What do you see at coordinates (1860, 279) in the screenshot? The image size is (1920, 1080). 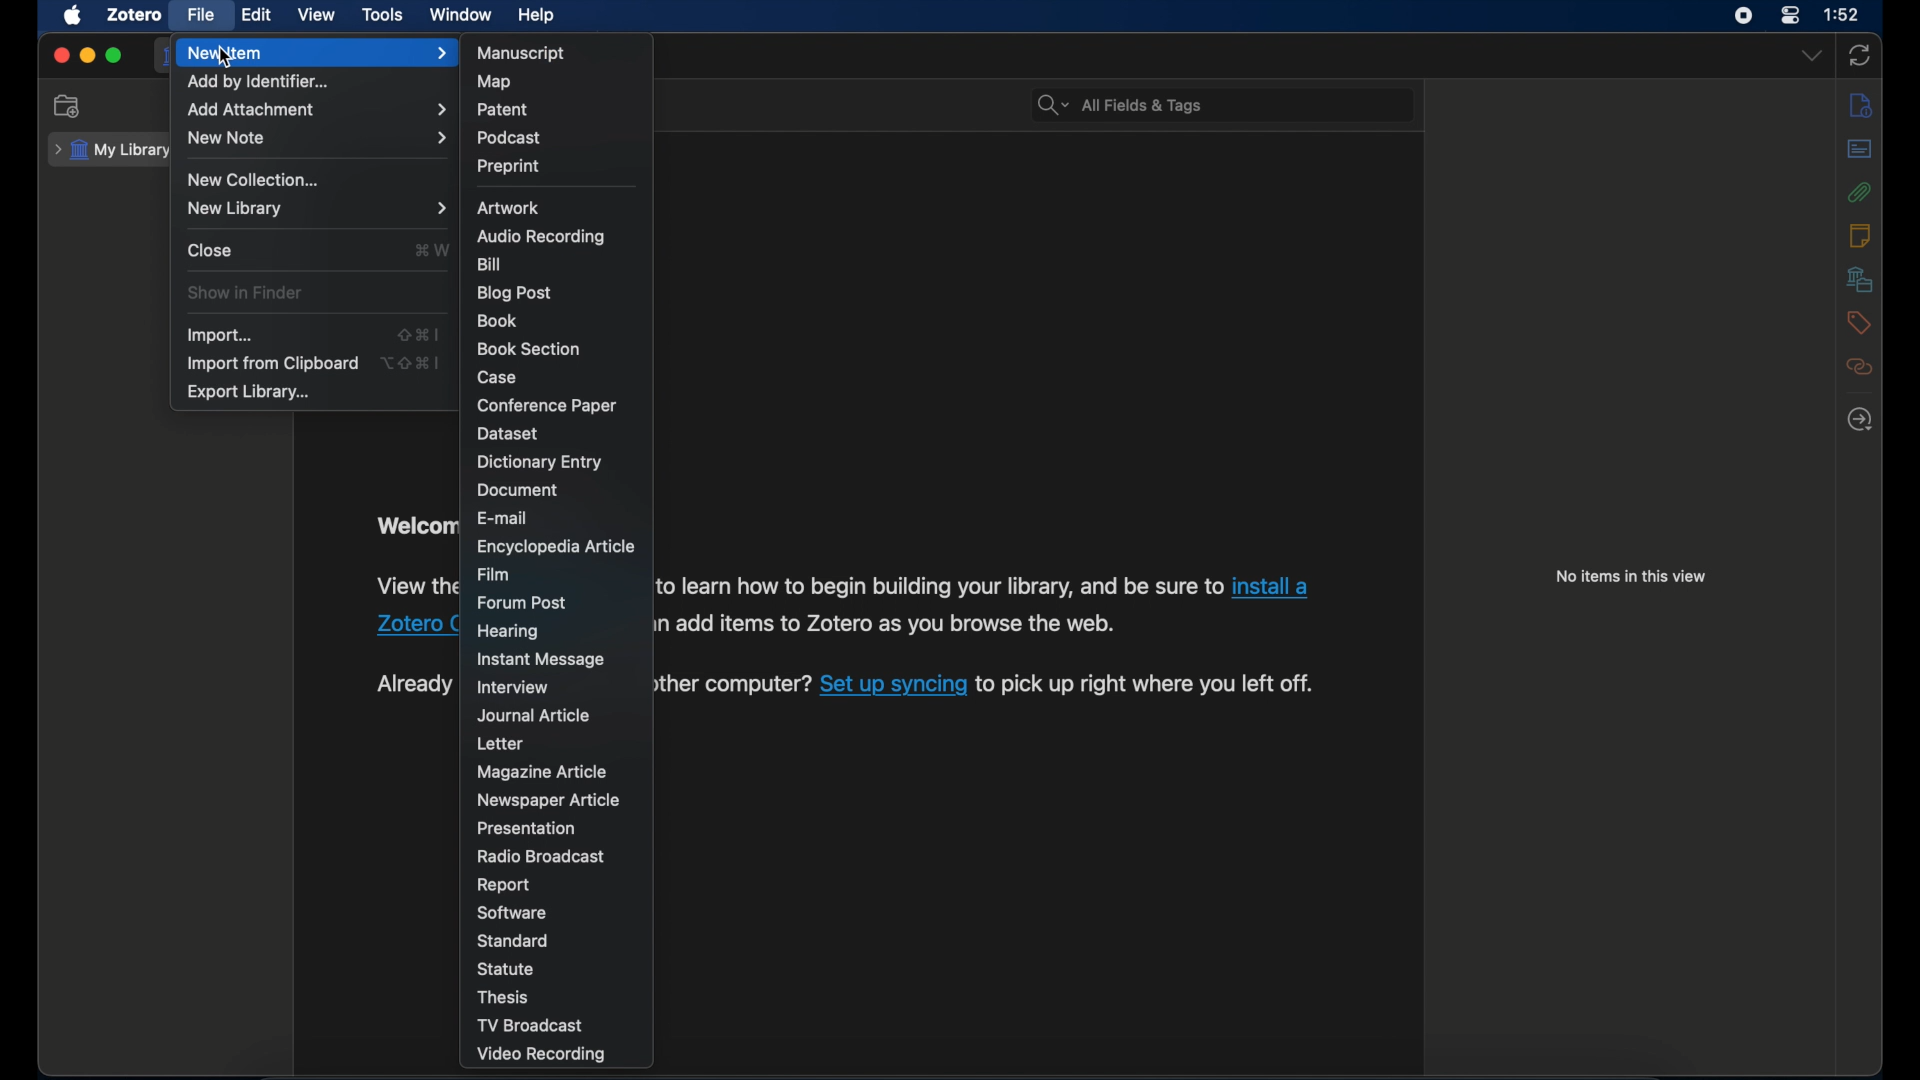 I see `libraries` at bounding box center [1860, 279].